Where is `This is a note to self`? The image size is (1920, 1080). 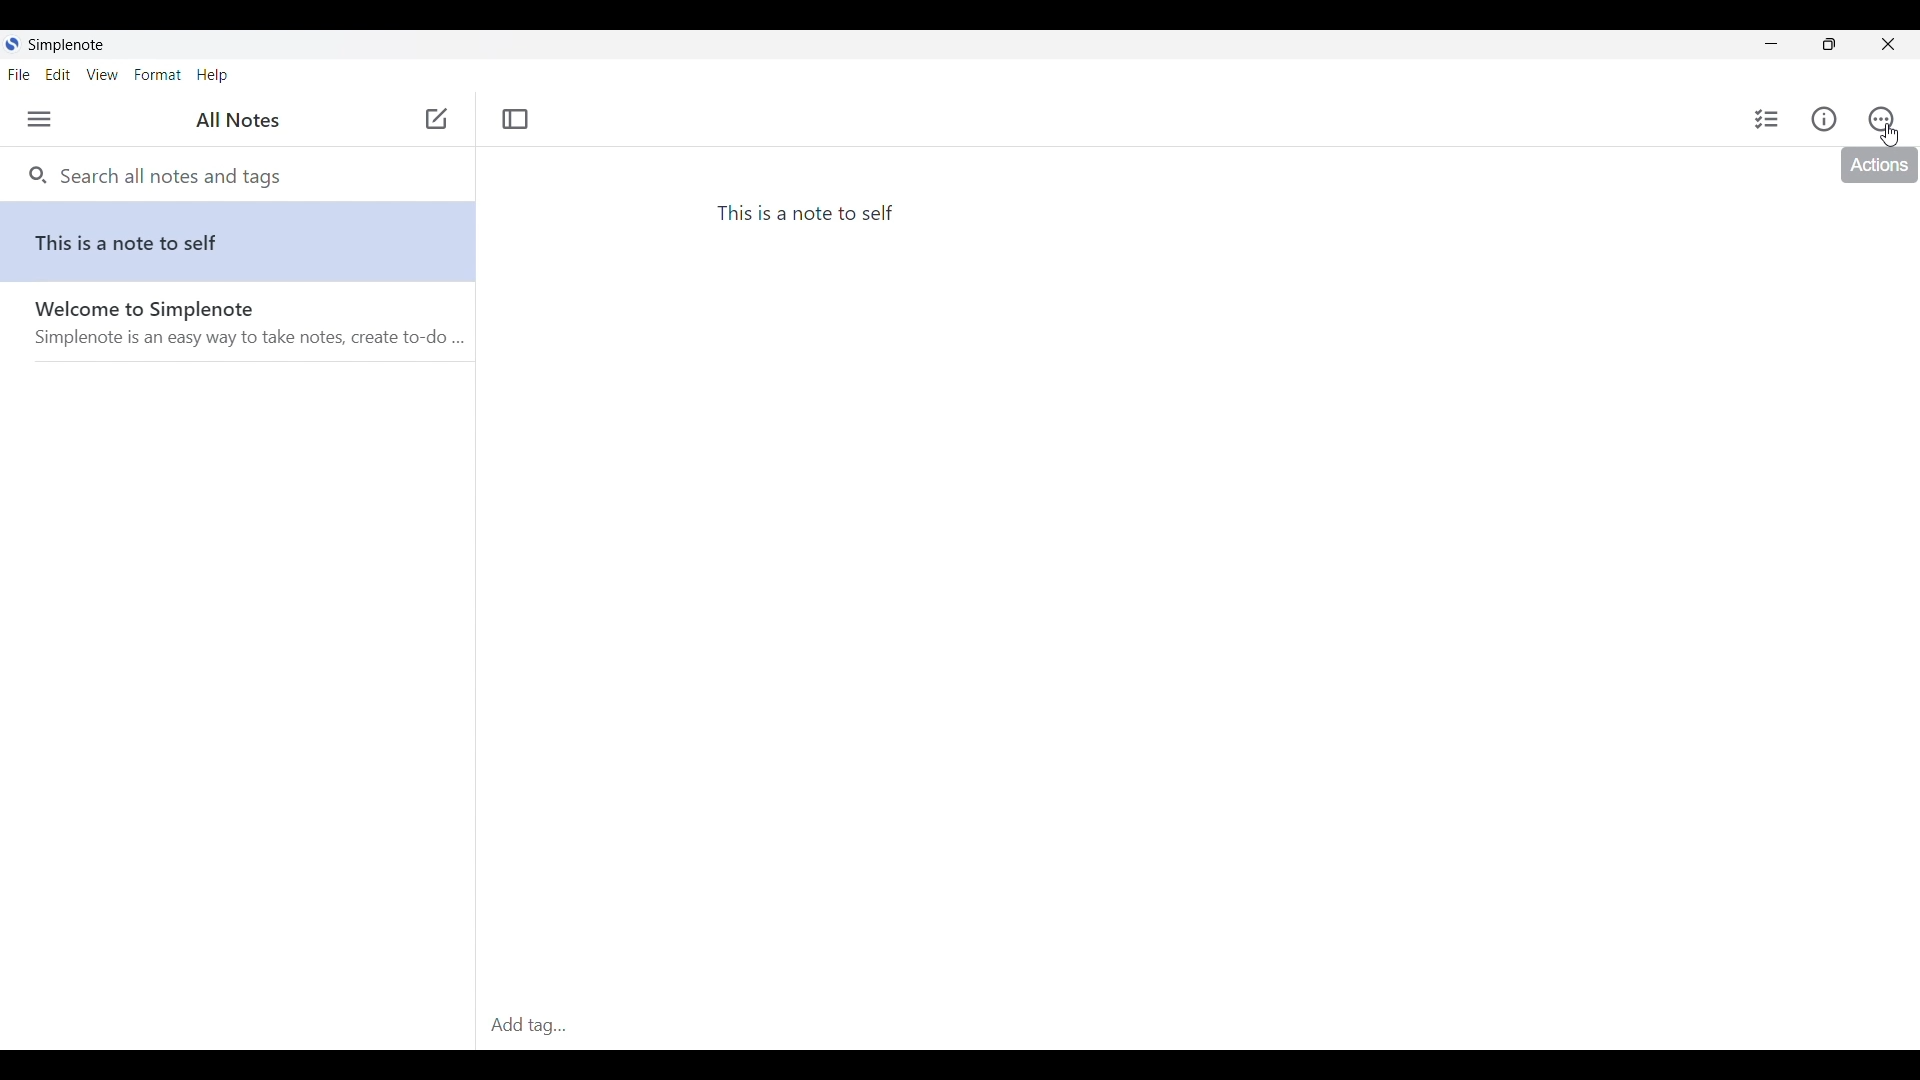
This is a note to self is located at coordinates (811, 215).